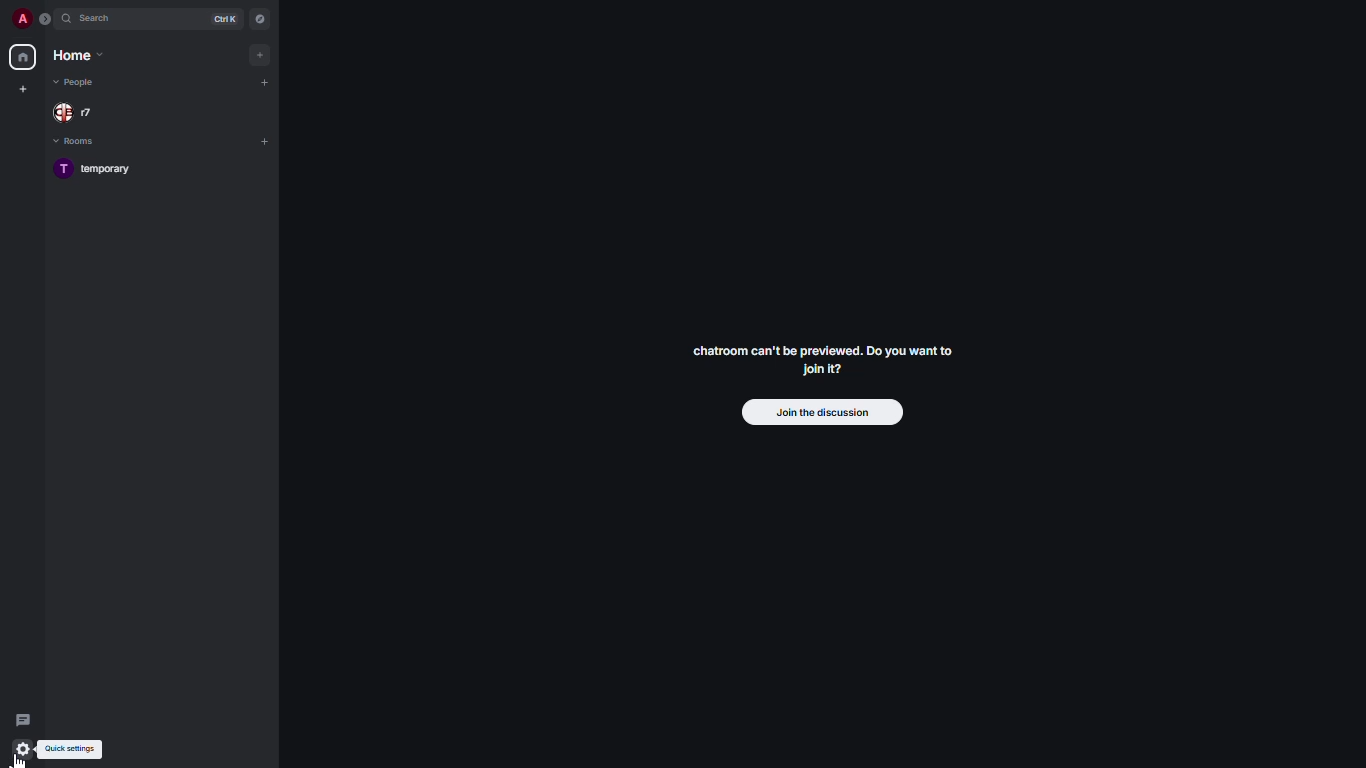  What do you see at coordinates (819, 412) in the screenshot?
I see `join the discussion` at bounding box center [819, 412].